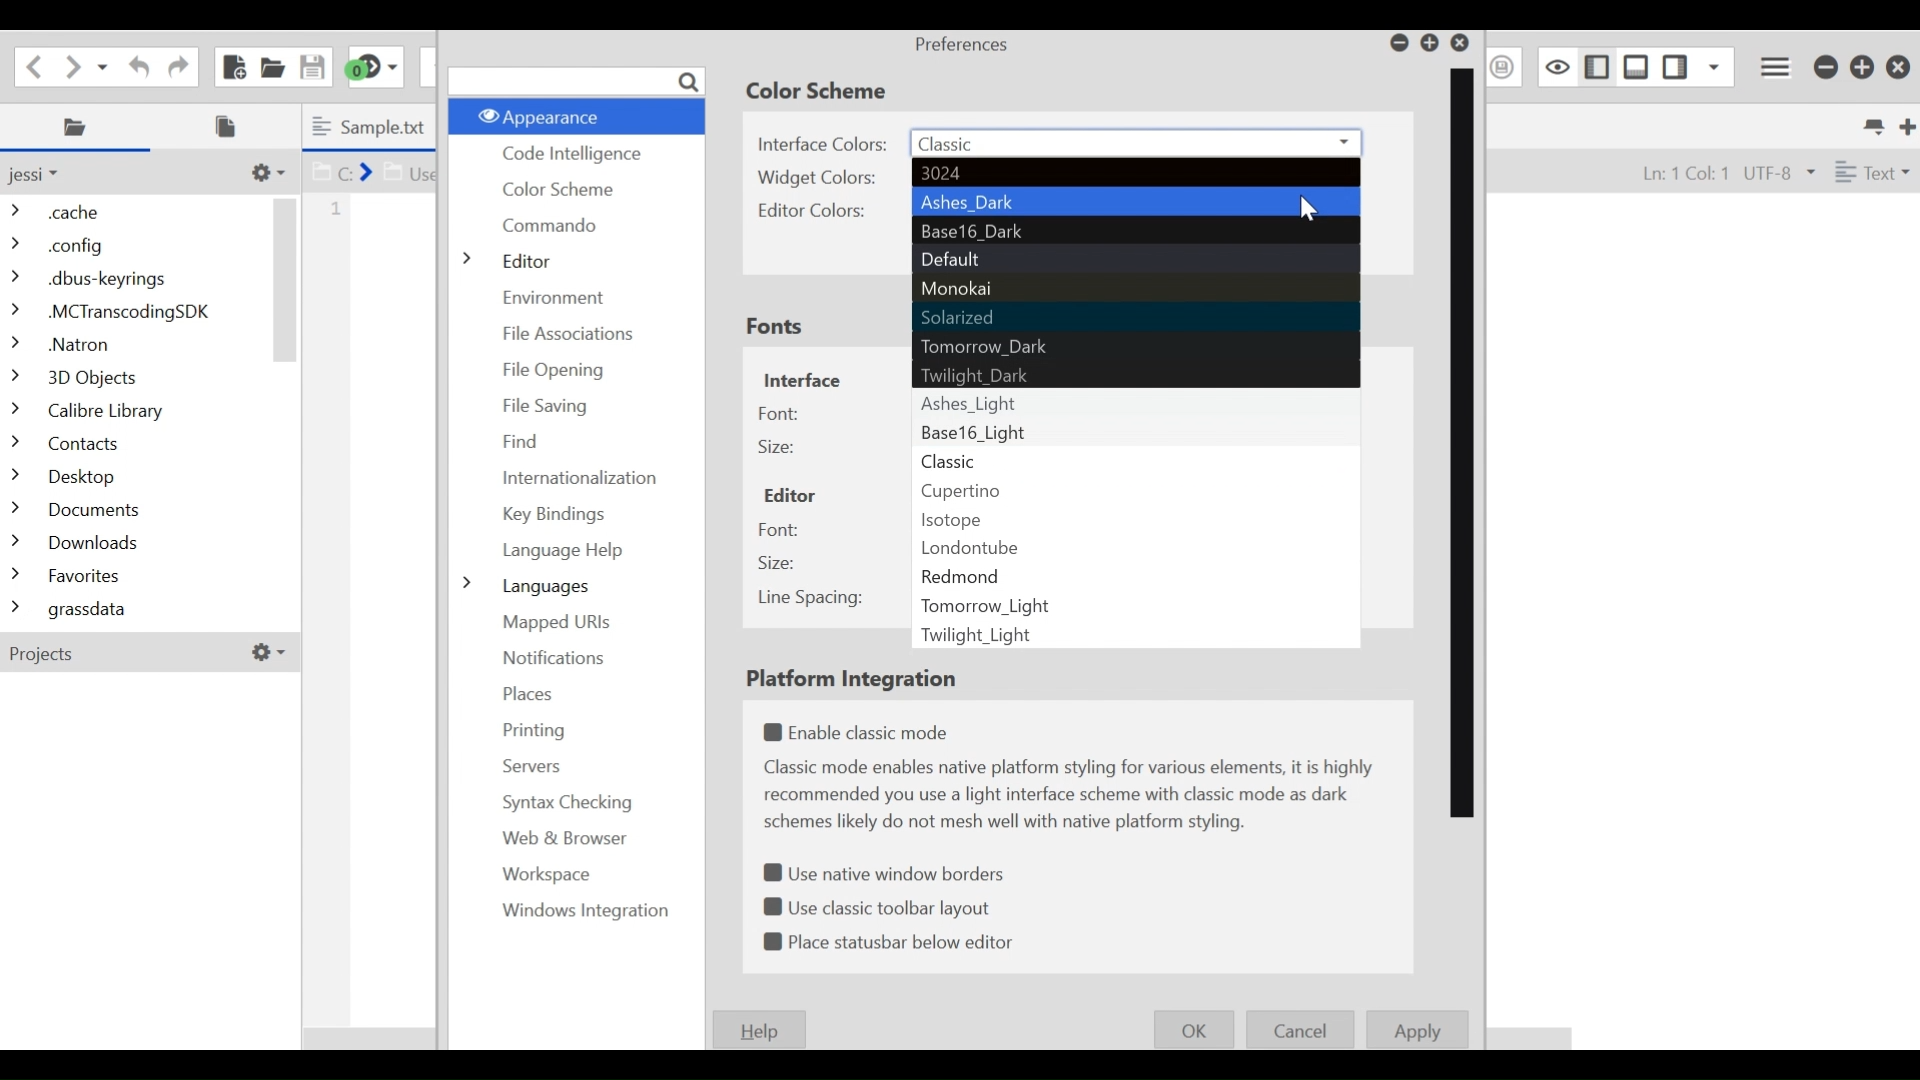 This screenshot has height=1080, width=1920. I want to click on Color Scheme, so click(823, 91).